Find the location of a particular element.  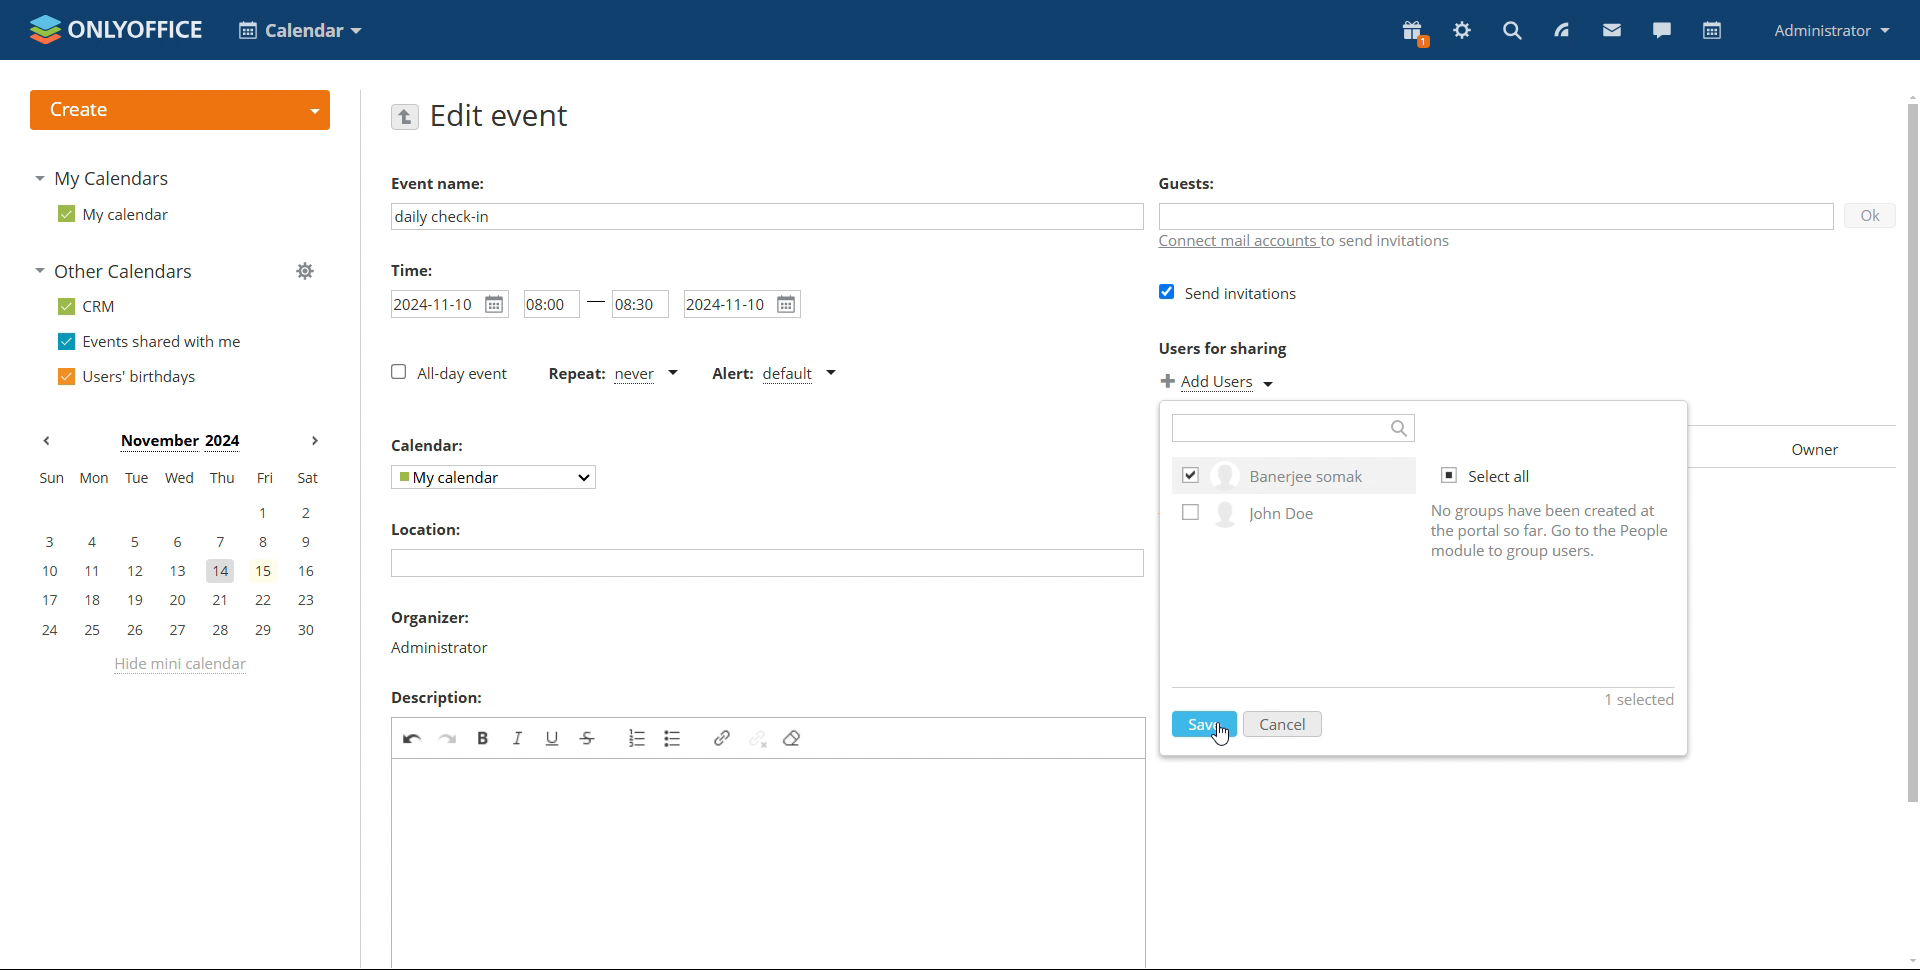

feed is located at coordinates (1560, 30).